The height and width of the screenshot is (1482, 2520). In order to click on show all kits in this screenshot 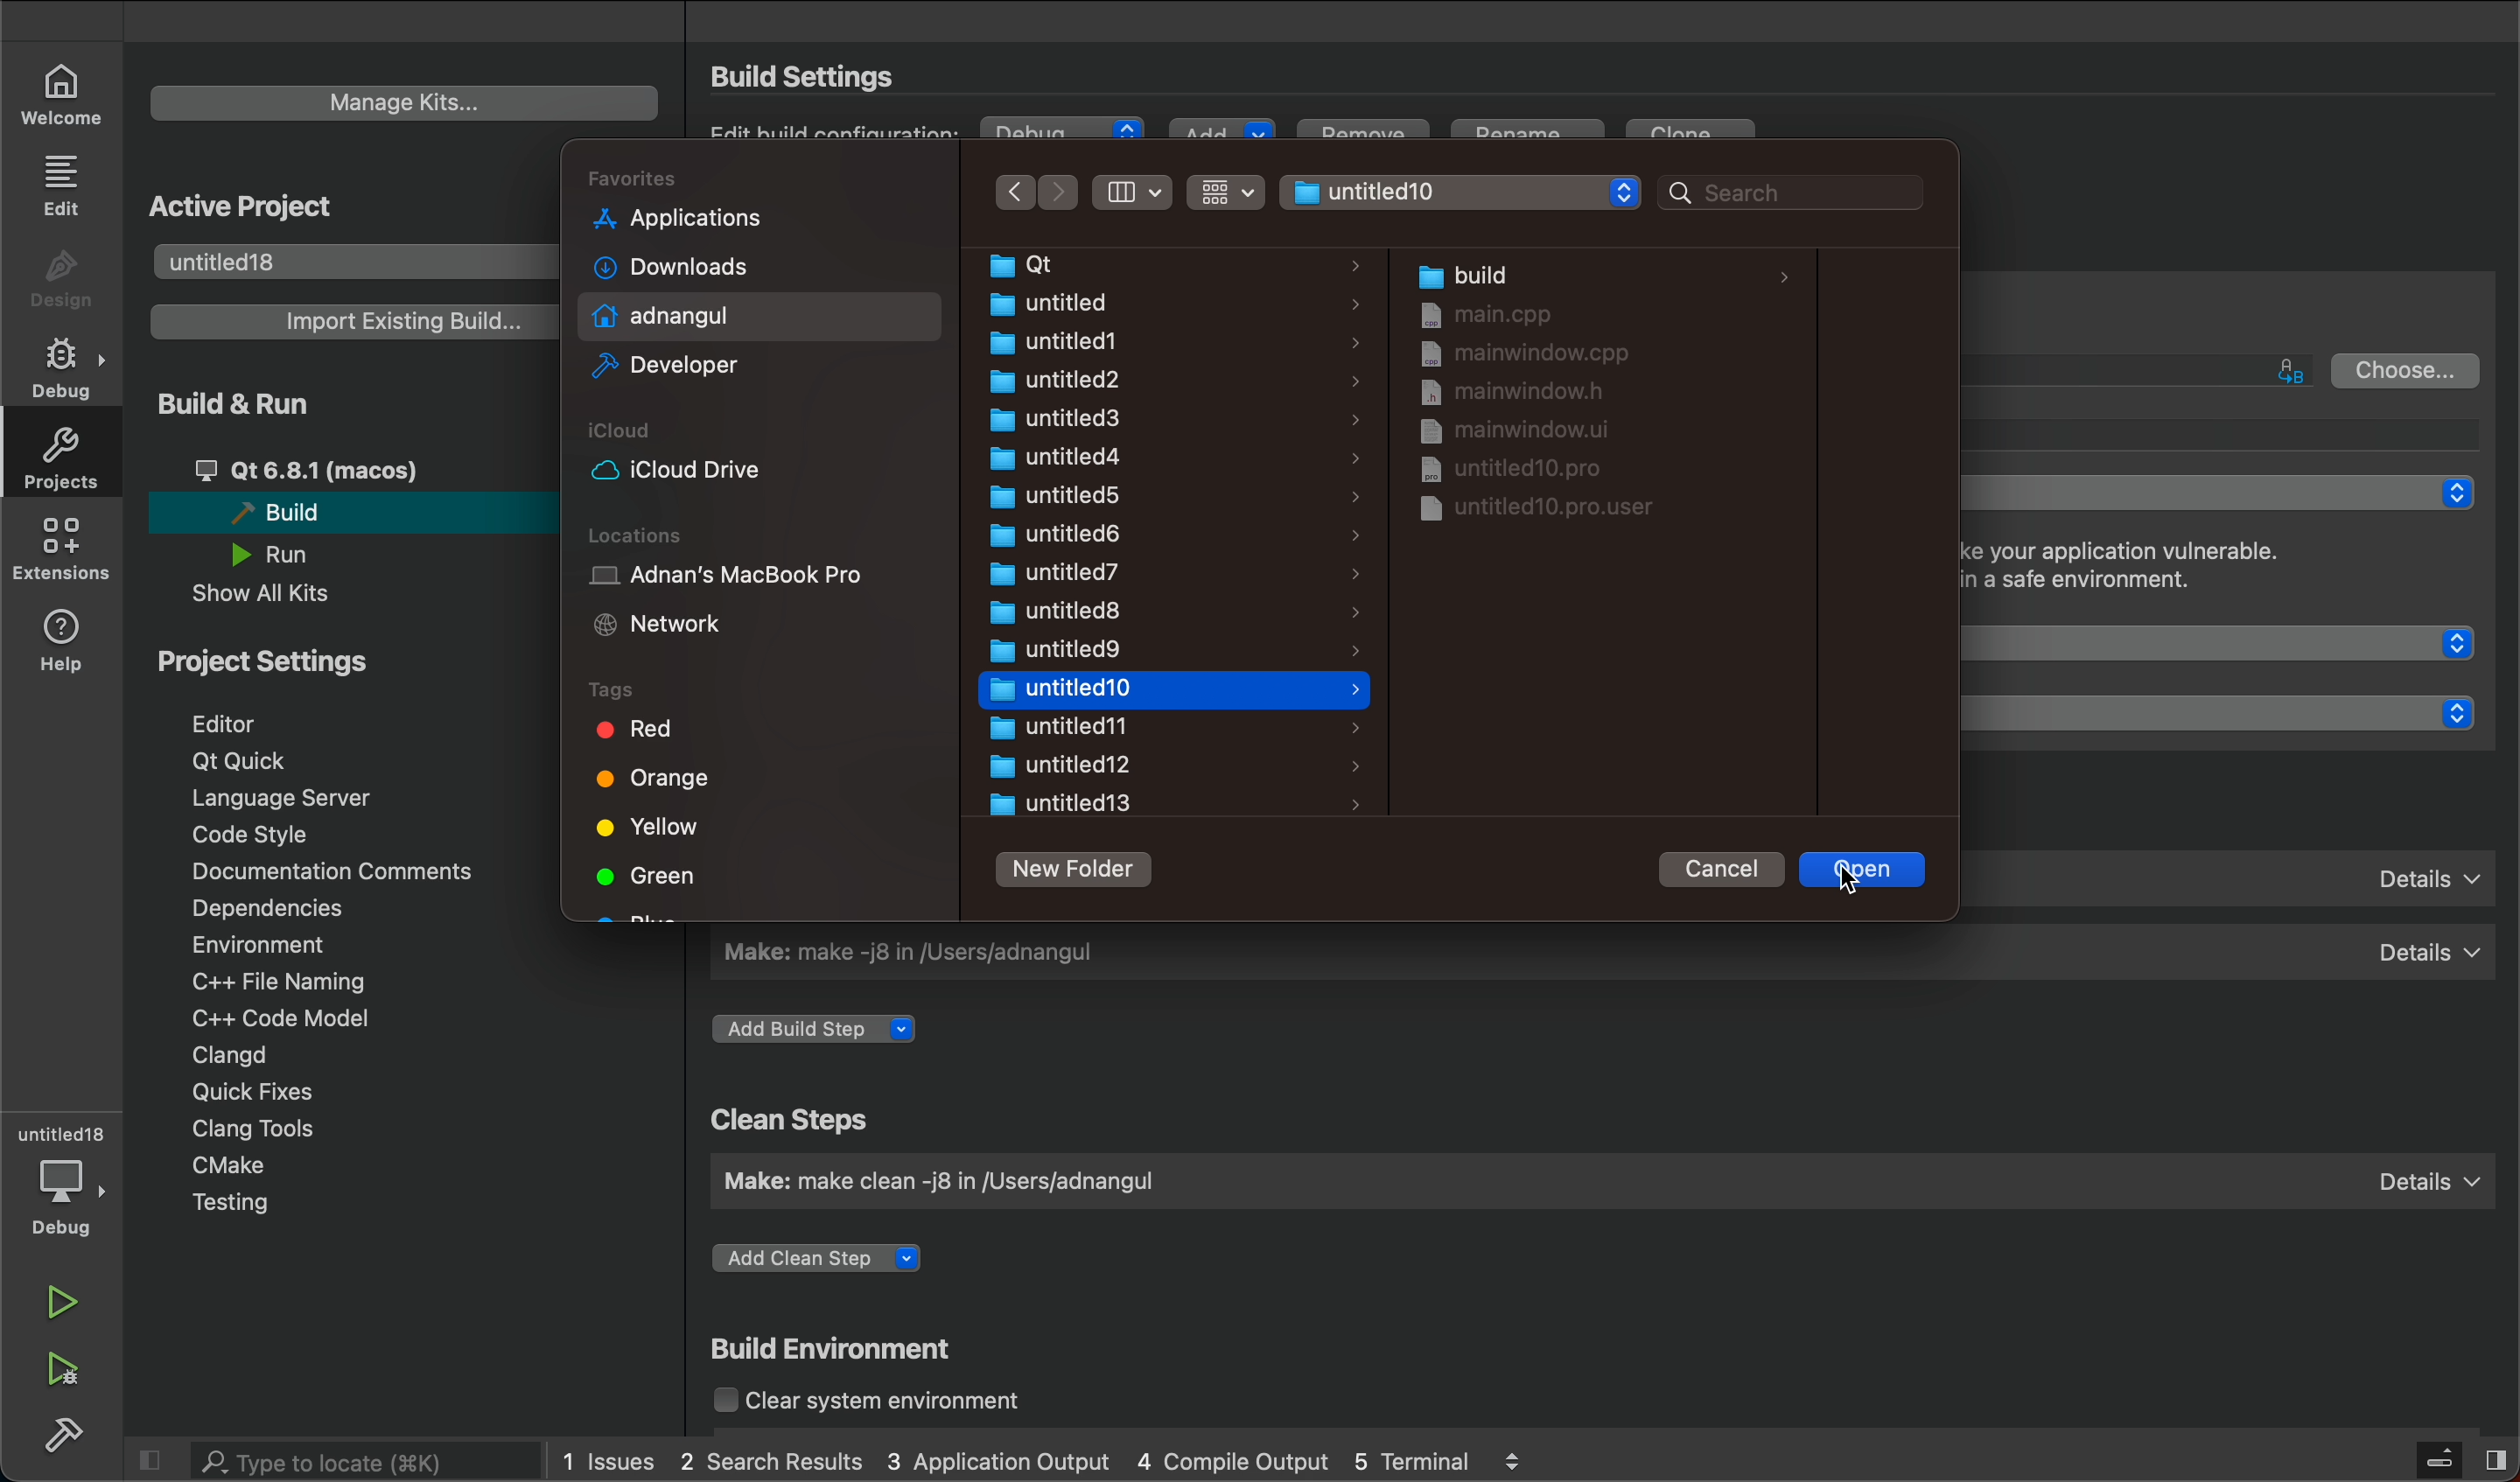, I will do `click(260, 596)`.